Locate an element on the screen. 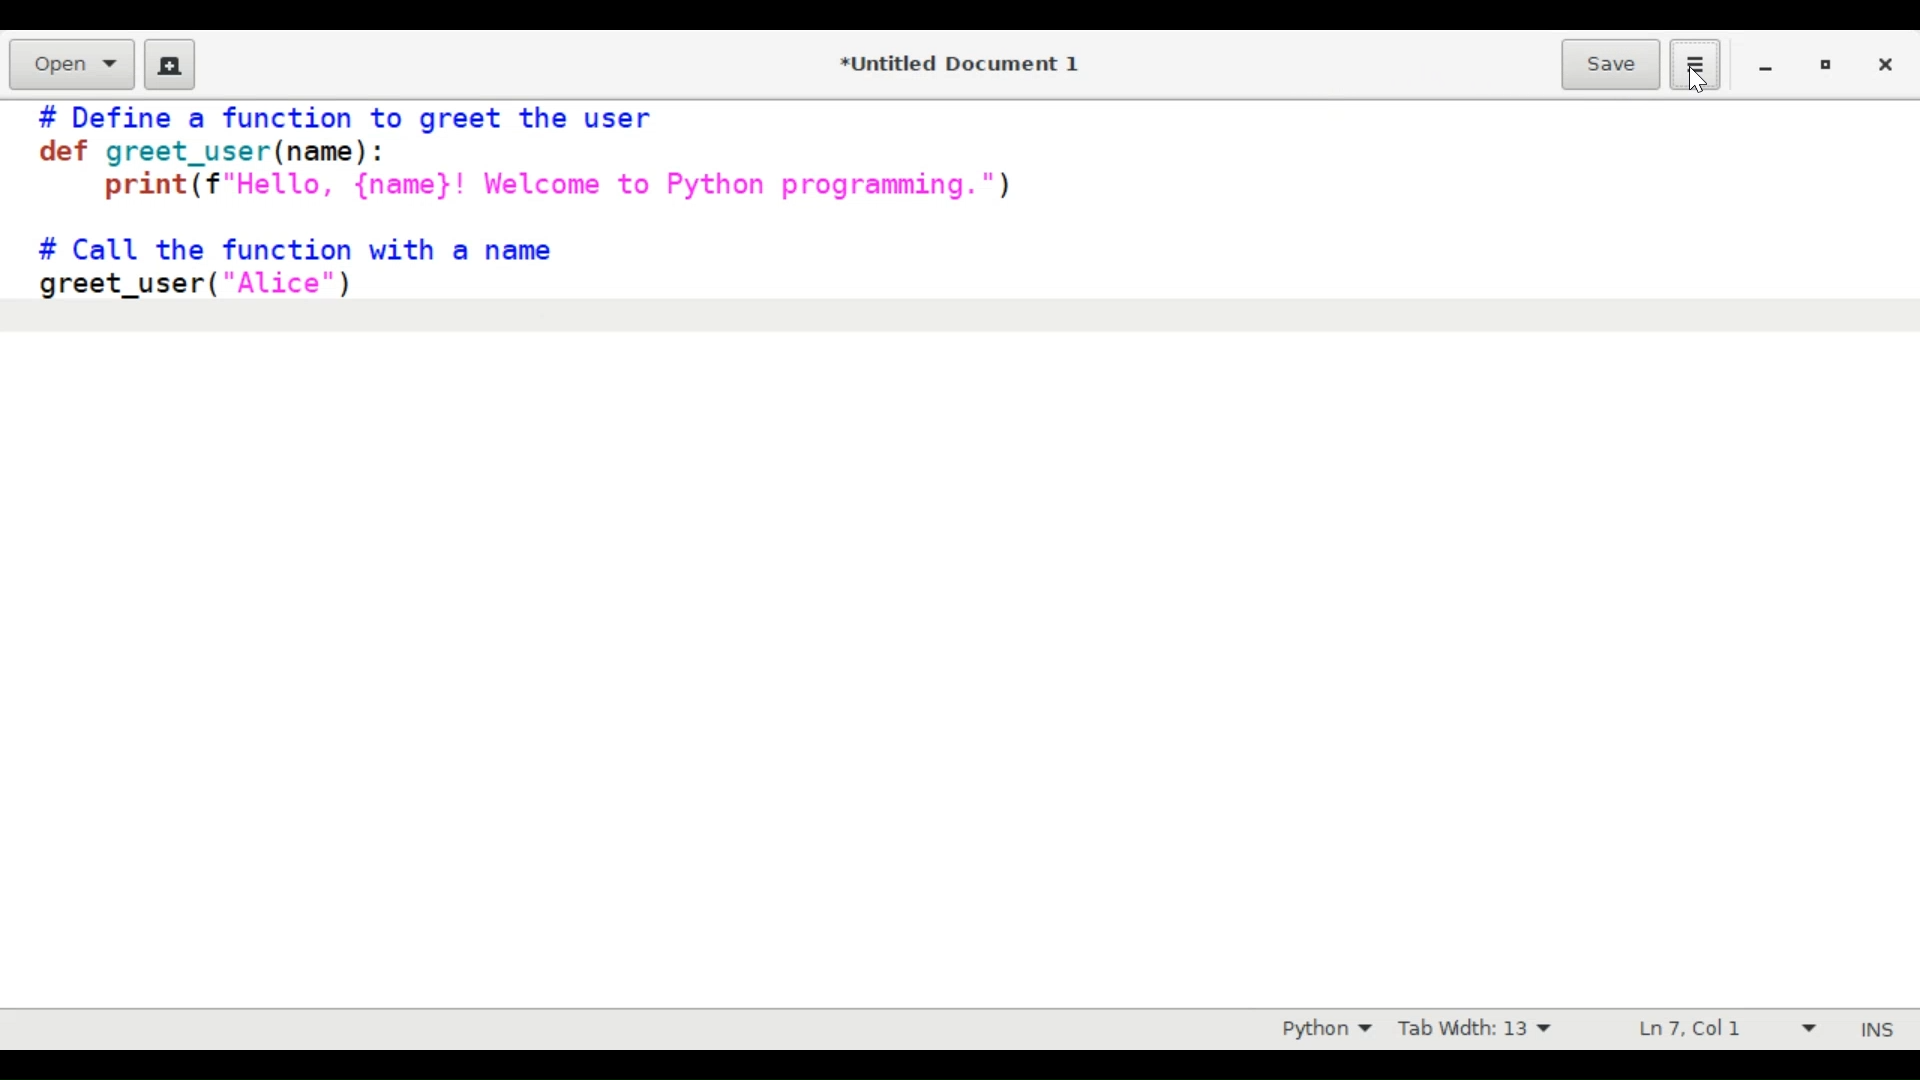 Image resolution: width=1920 pixels, height=1080 pixels. Editor is located at coordinates (960, 542).